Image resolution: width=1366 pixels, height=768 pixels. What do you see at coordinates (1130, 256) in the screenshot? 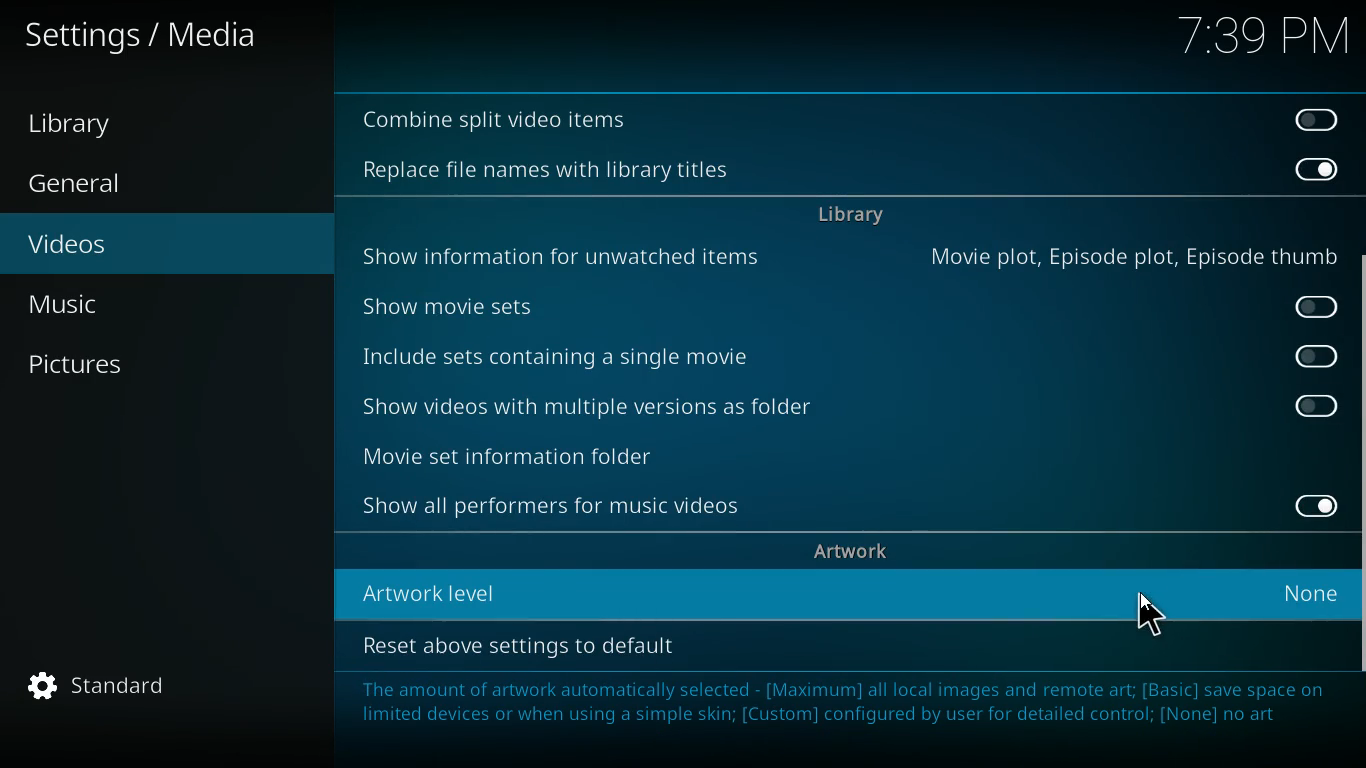
I see `movie plot, episode plot, episode thumb` at bounding box center [1130, 256].